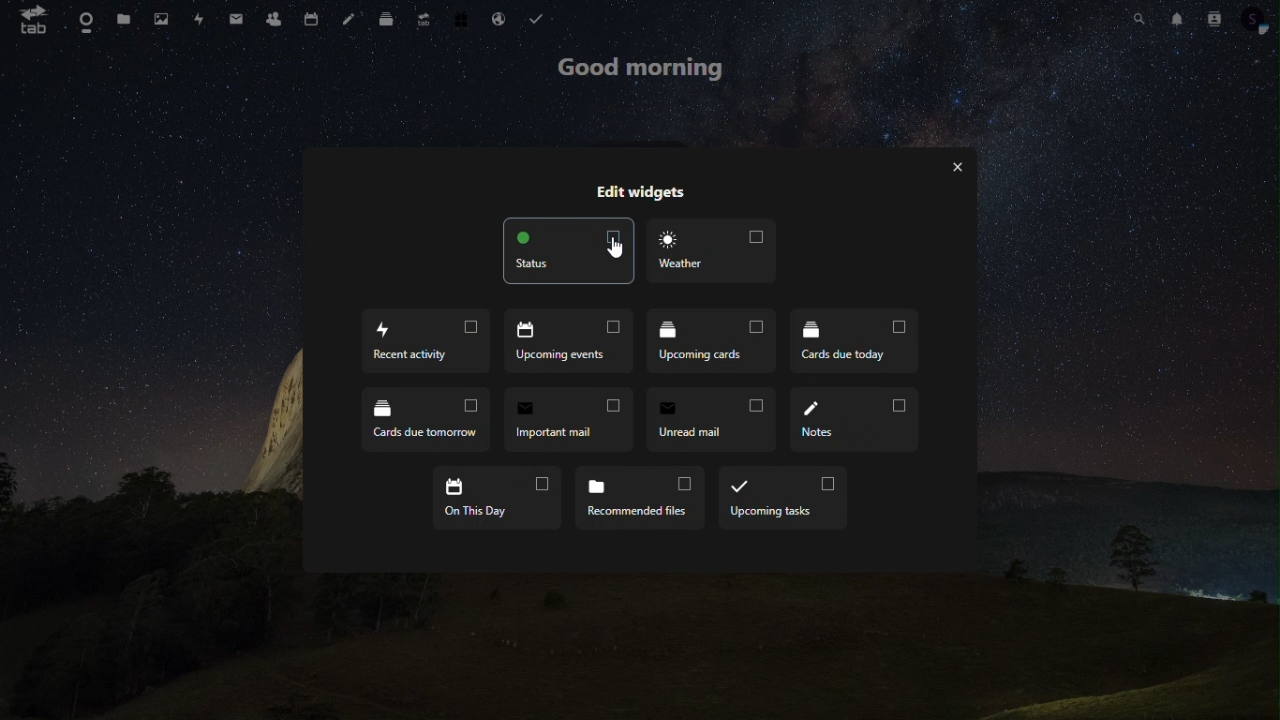 The height and width of the screenshot is (720, 1280). What do you see at coordinates (570, 419) in the screenshot?
I see `important mail` at bounding box center [570, 419].